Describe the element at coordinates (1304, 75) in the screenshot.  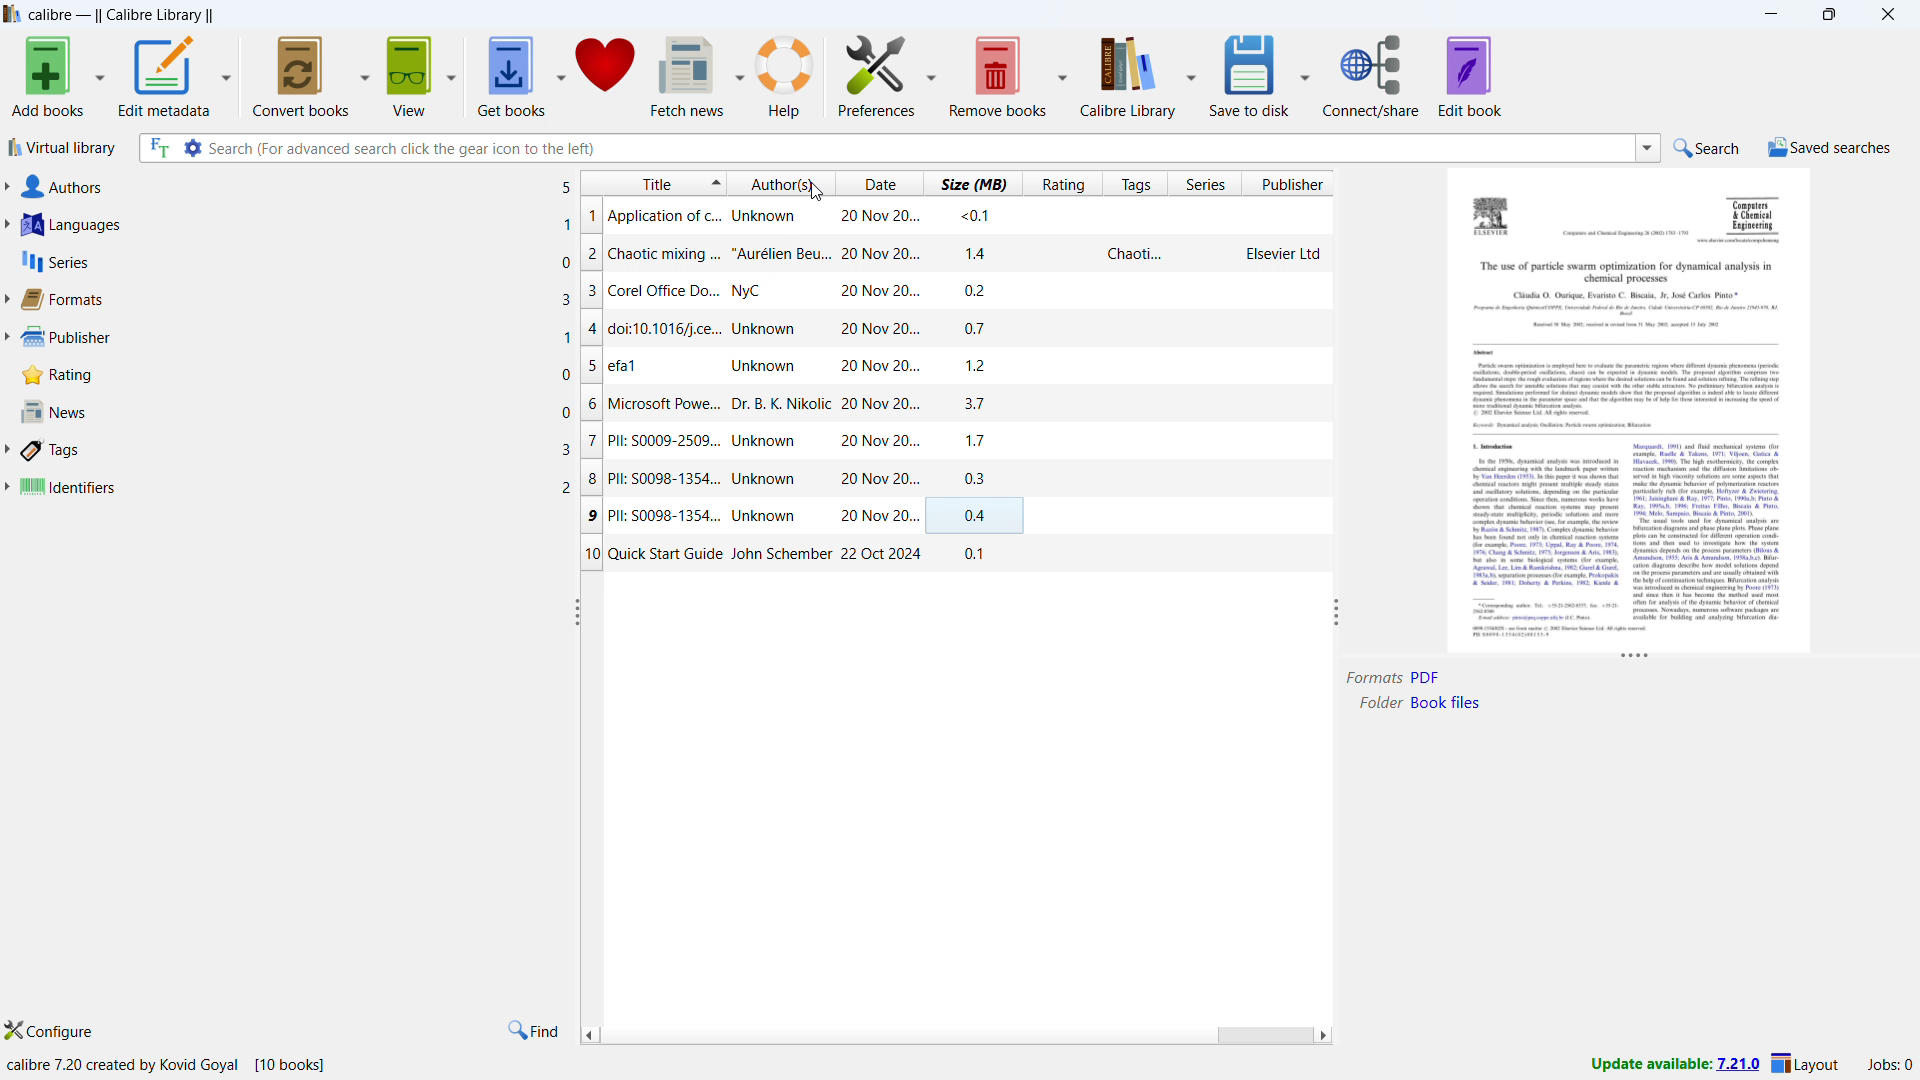
I see `Save to disk options` at that location.